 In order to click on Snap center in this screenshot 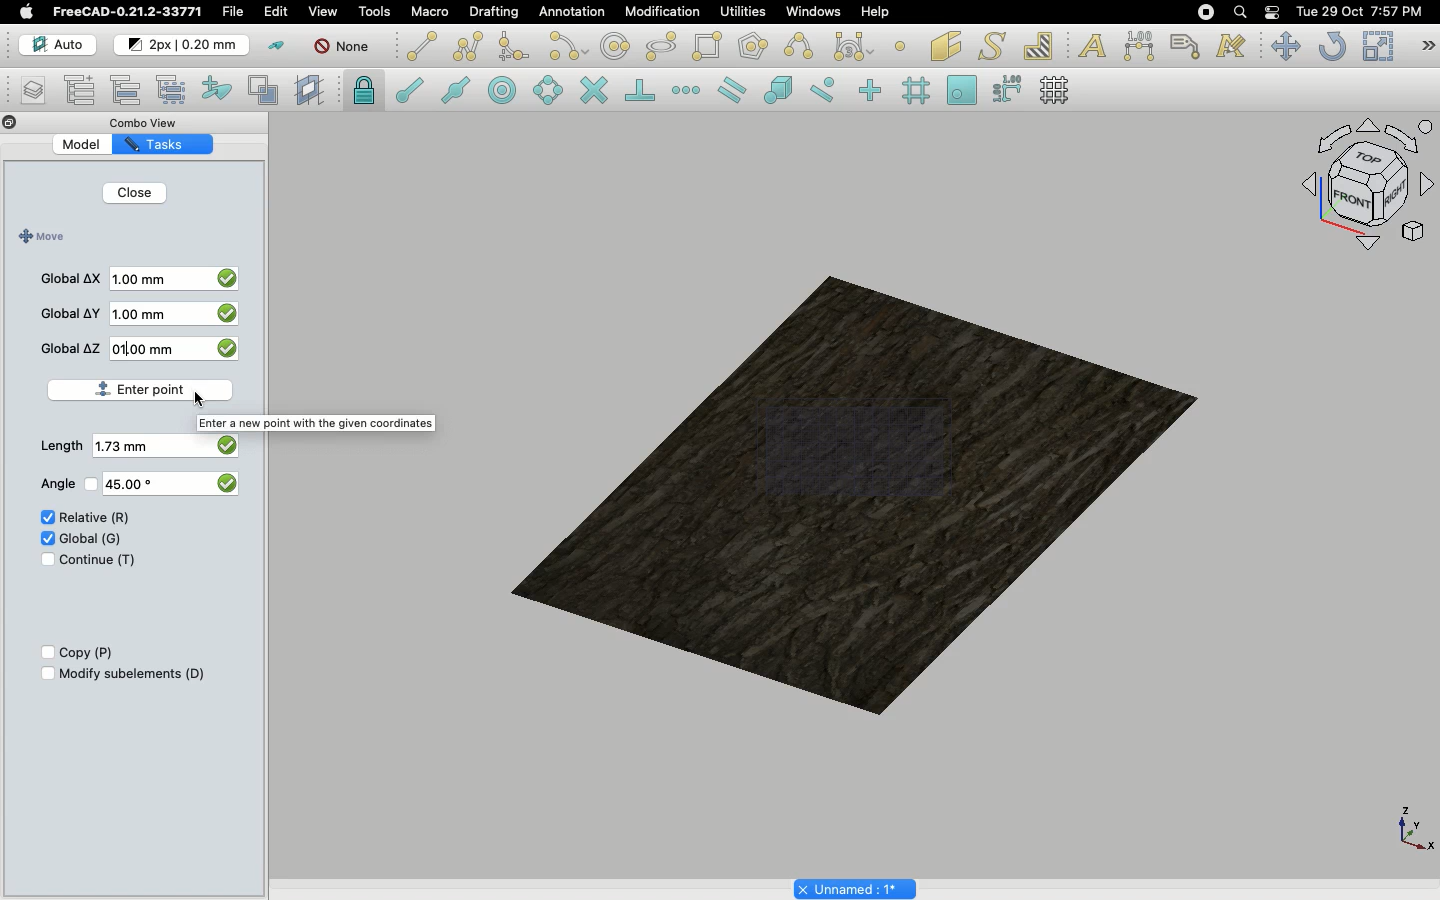, I will do `click(508, 89)`.